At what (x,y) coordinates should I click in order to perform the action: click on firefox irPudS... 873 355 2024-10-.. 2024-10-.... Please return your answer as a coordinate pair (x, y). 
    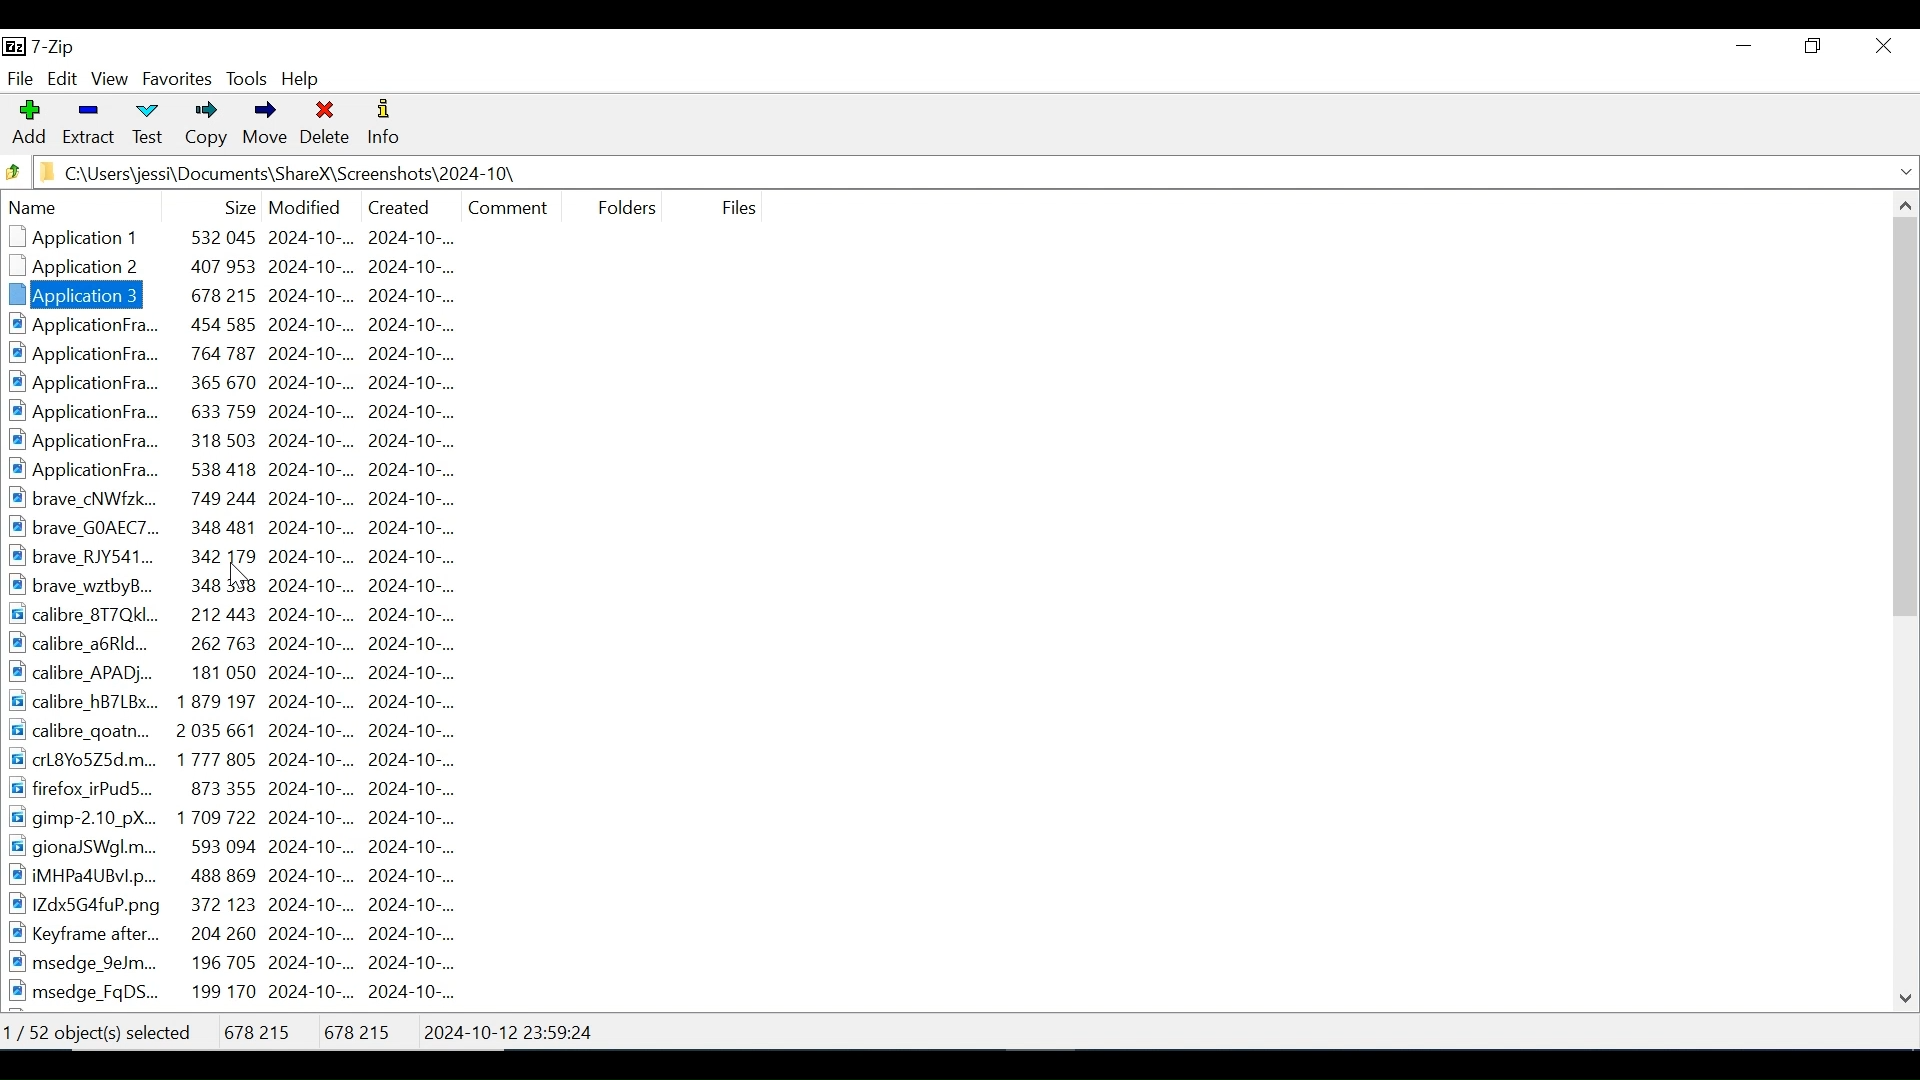
    Looking at the image, I should click on (247, 786).